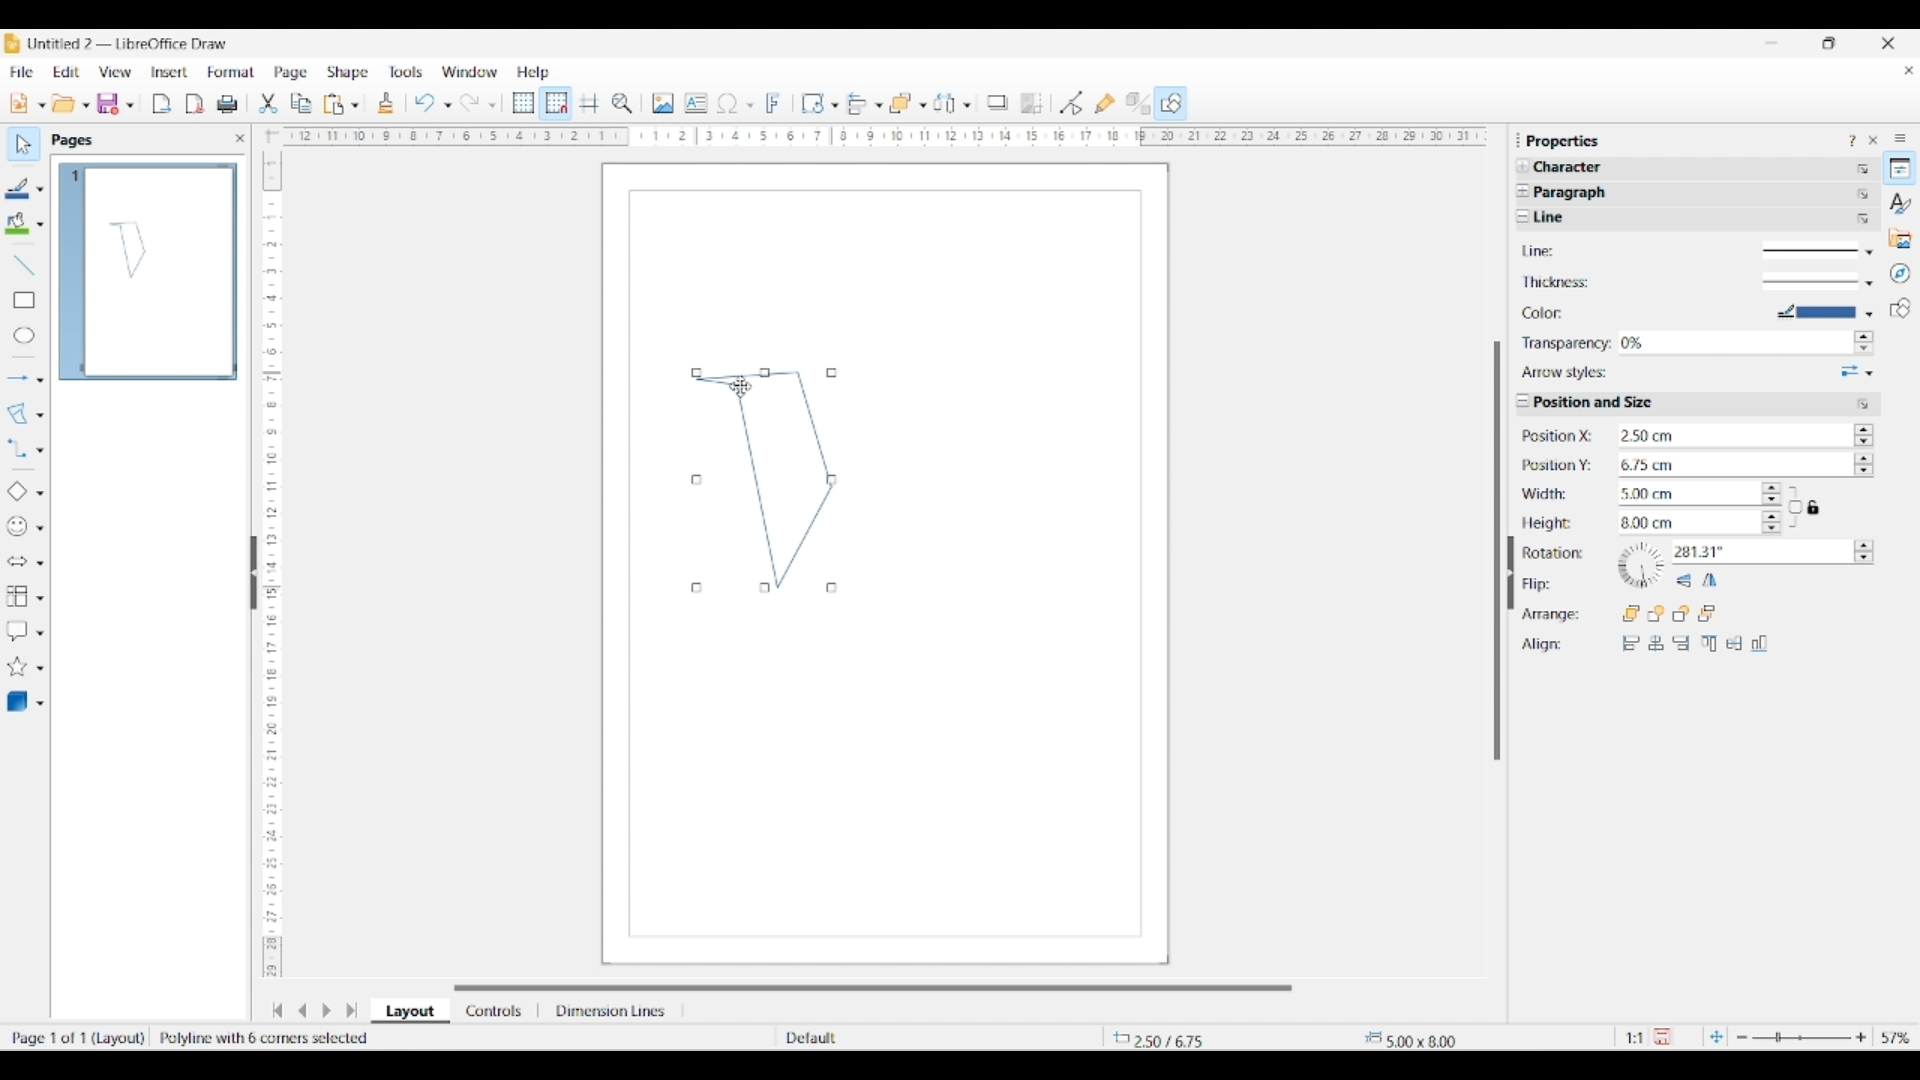 This screenshot has height=1080, width=1920. I want to click on Edit, so click(66, 72).